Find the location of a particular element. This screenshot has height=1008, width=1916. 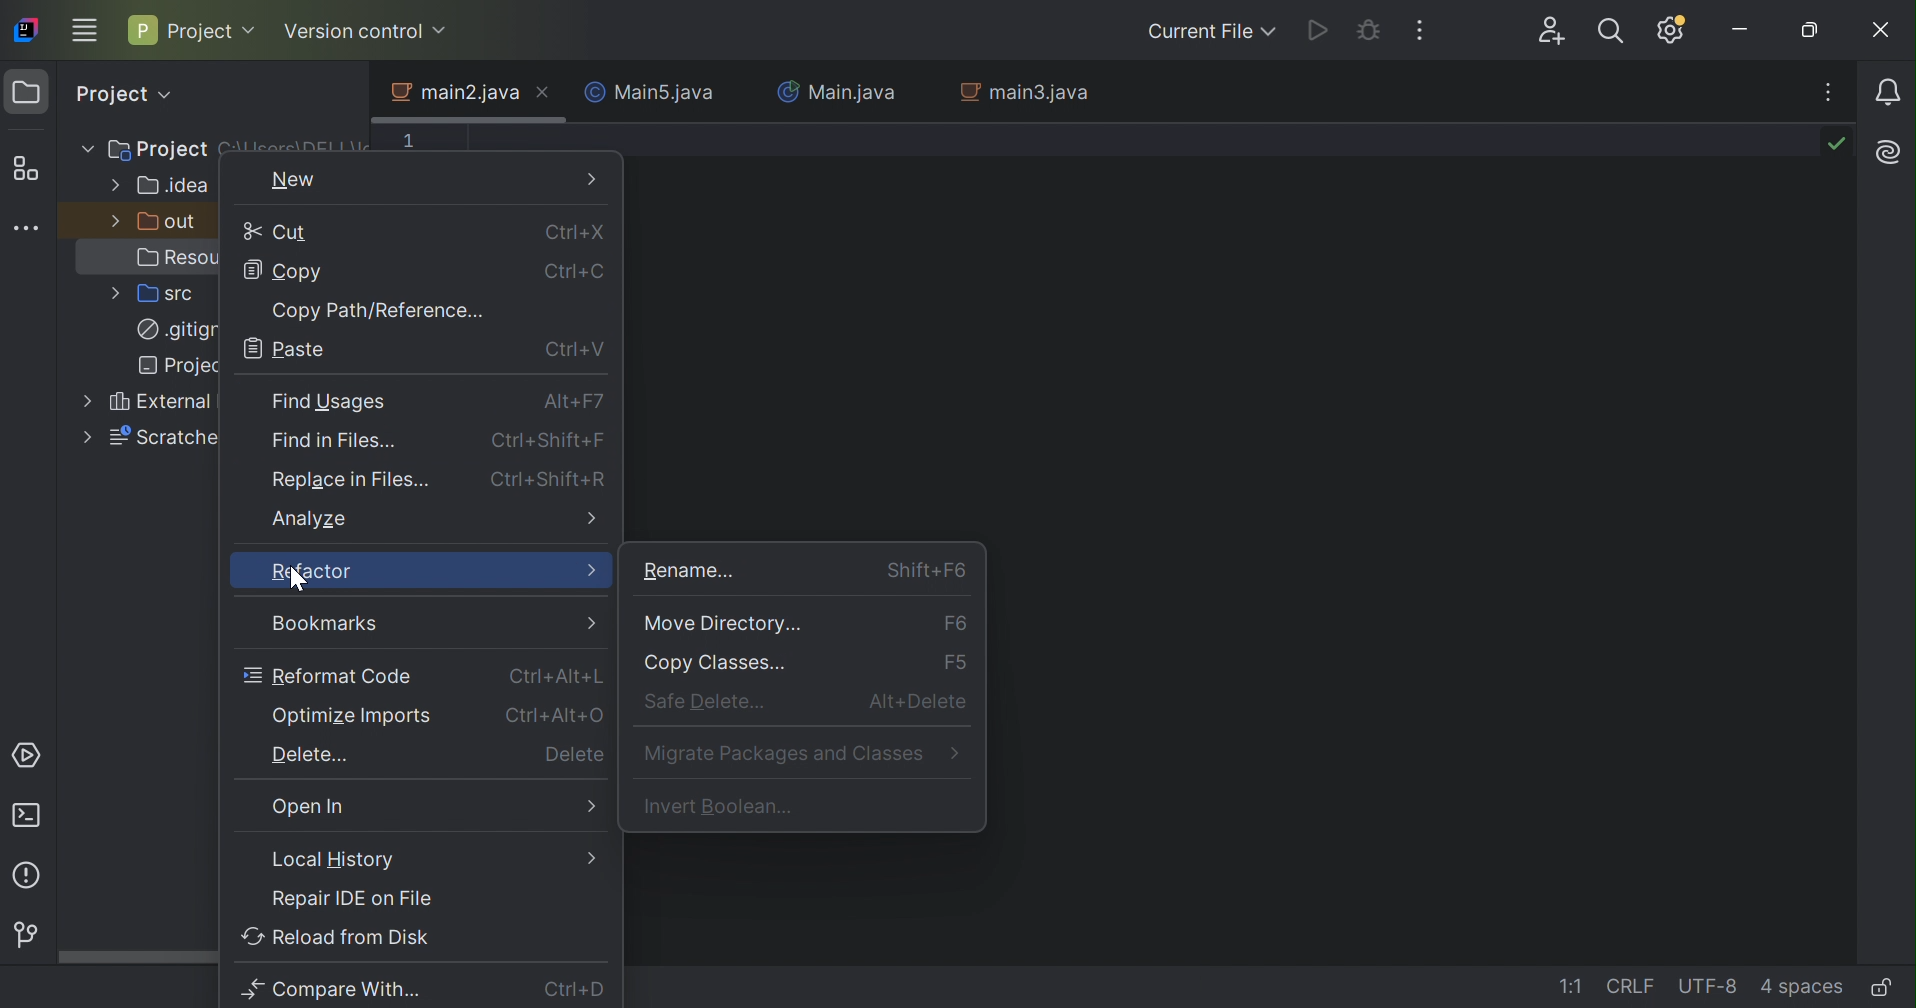

Ctrl+Alt+E is located at coordinates (551, 715).